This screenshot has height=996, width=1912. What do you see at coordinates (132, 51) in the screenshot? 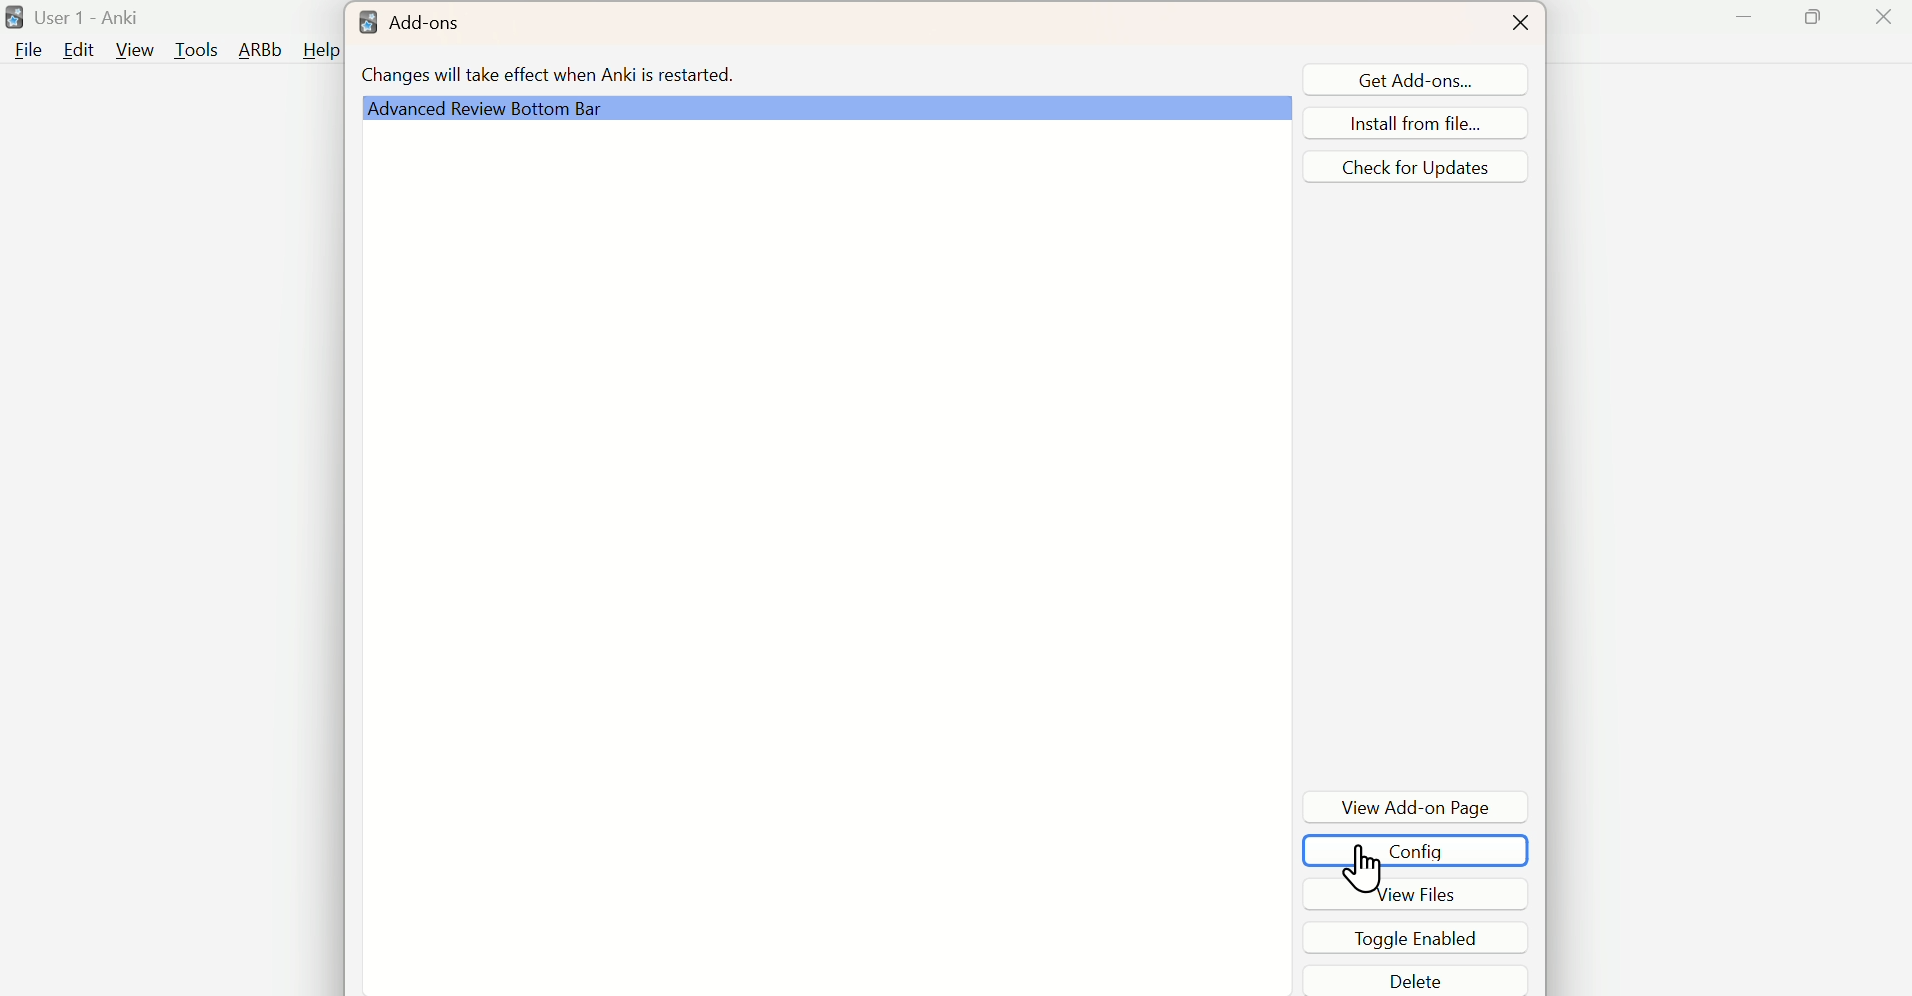
I see `View` at bounding box center [132, 51].